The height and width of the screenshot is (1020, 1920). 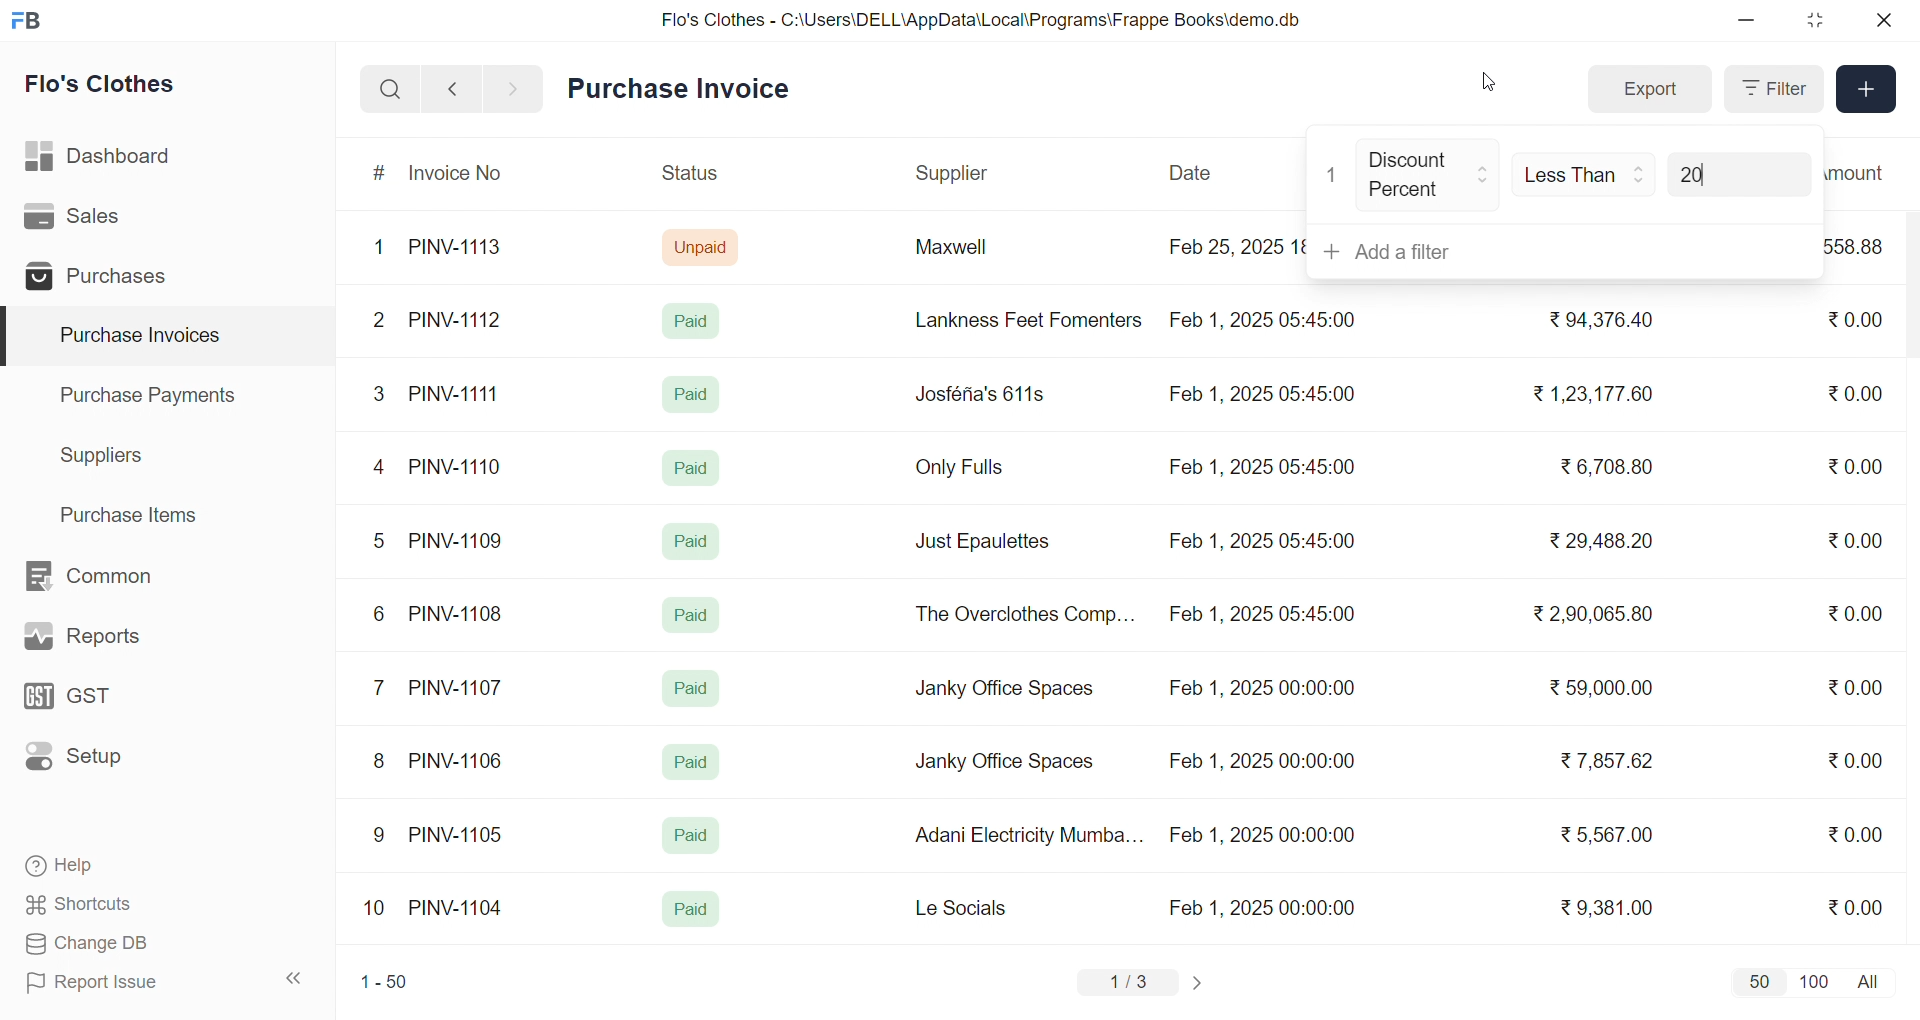 I want to click on ₹ 59,000.00, so click(x=1607, y=690).